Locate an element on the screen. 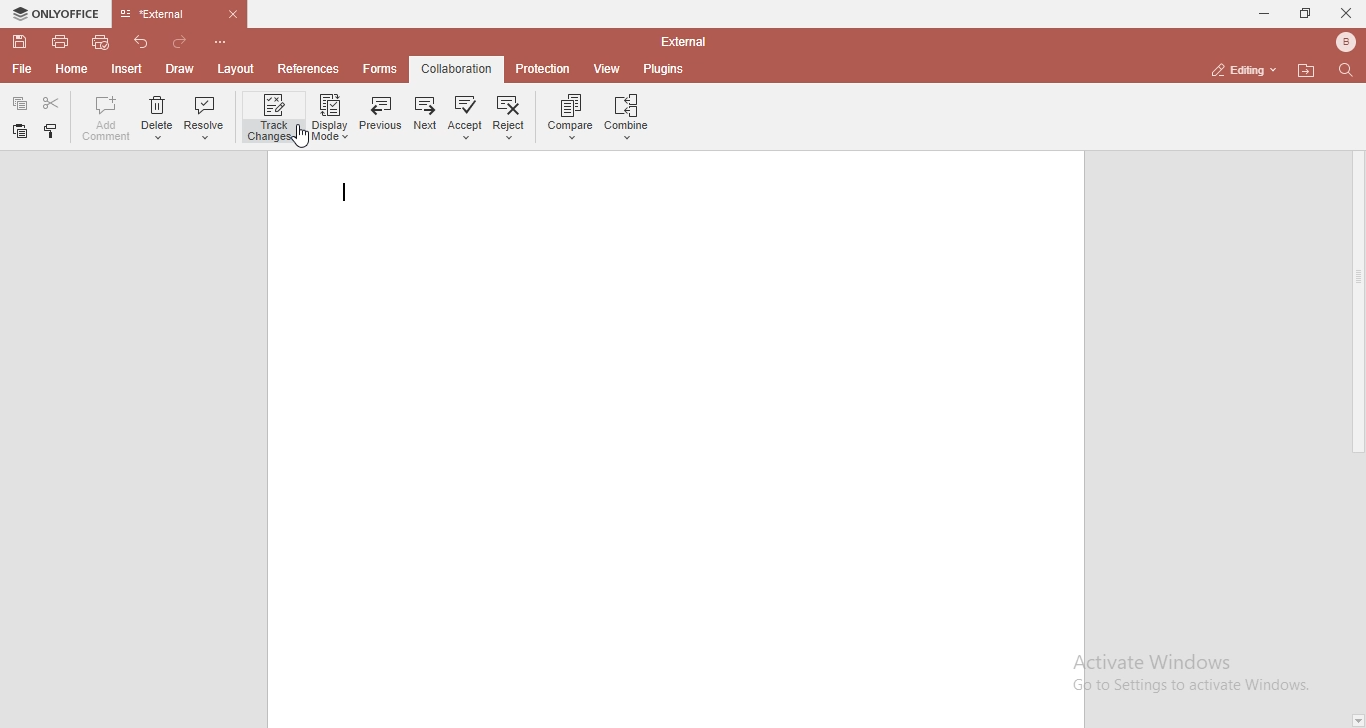 The image size is (1366, 728). cut is located at coordinates (51, 102).